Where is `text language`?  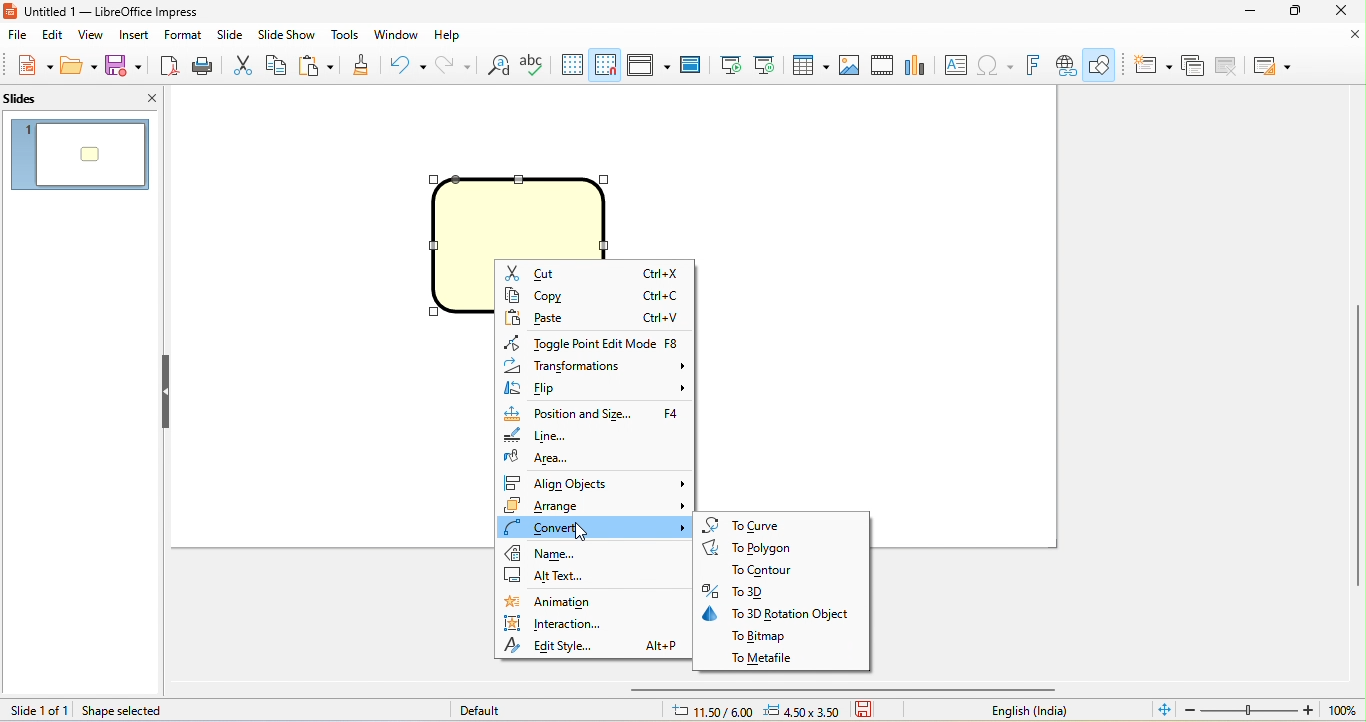 text language is located at coordinates (1026, 711).